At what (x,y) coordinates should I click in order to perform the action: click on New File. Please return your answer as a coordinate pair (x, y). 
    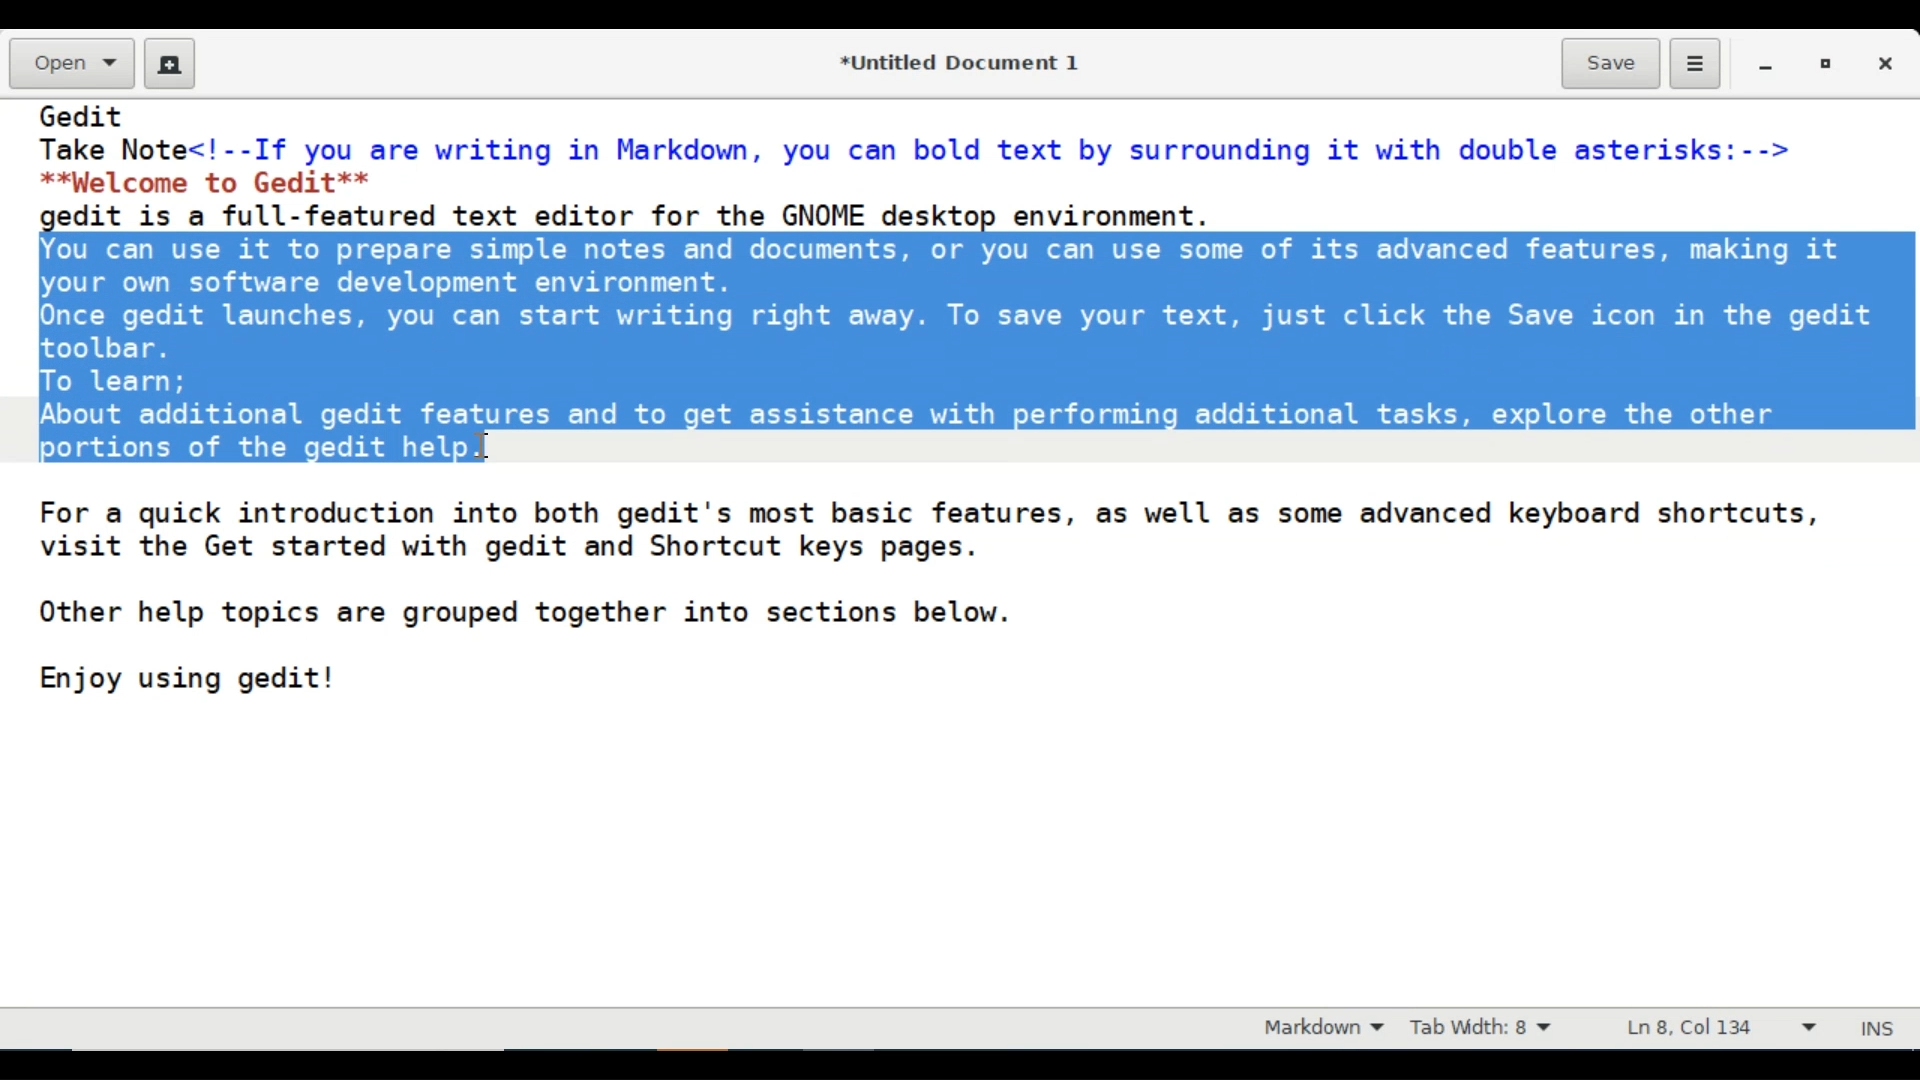
    Looking at the image, I should click on (170, 63).